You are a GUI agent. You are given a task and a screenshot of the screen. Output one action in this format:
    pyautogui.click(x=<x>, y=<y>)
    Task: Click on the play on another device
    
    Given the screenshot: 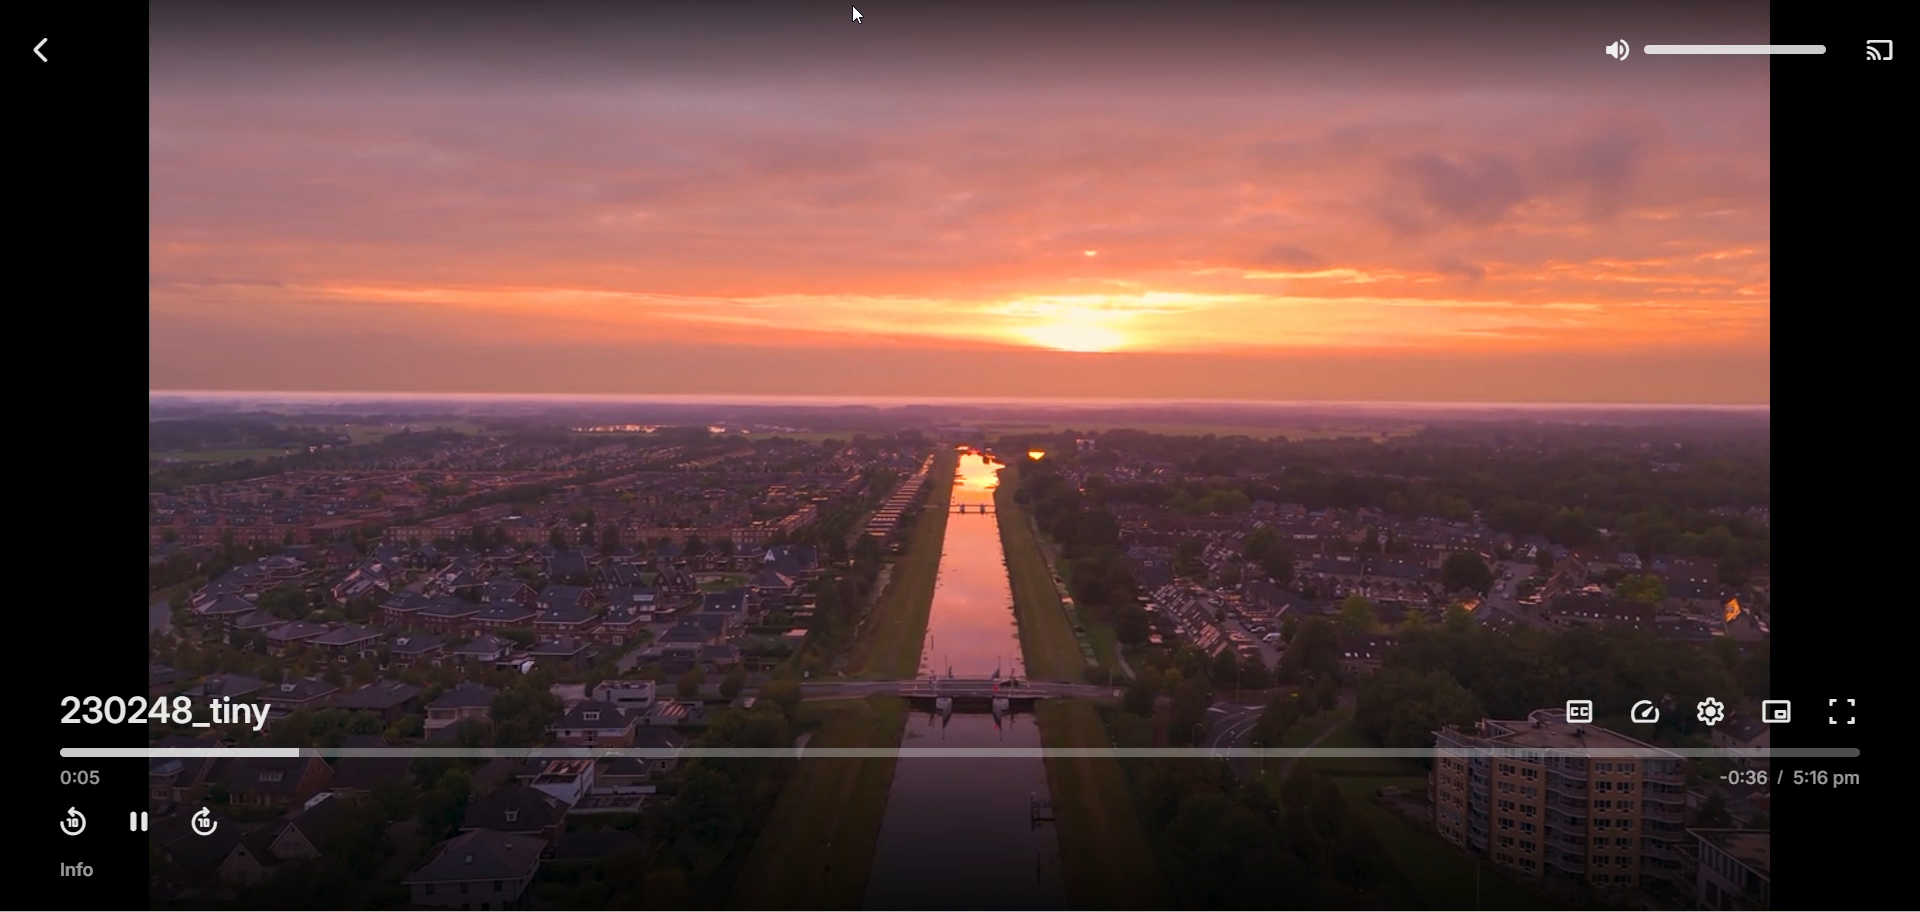 What is the action you would take?
    pyautogui.click(x=1886, y=53)
    